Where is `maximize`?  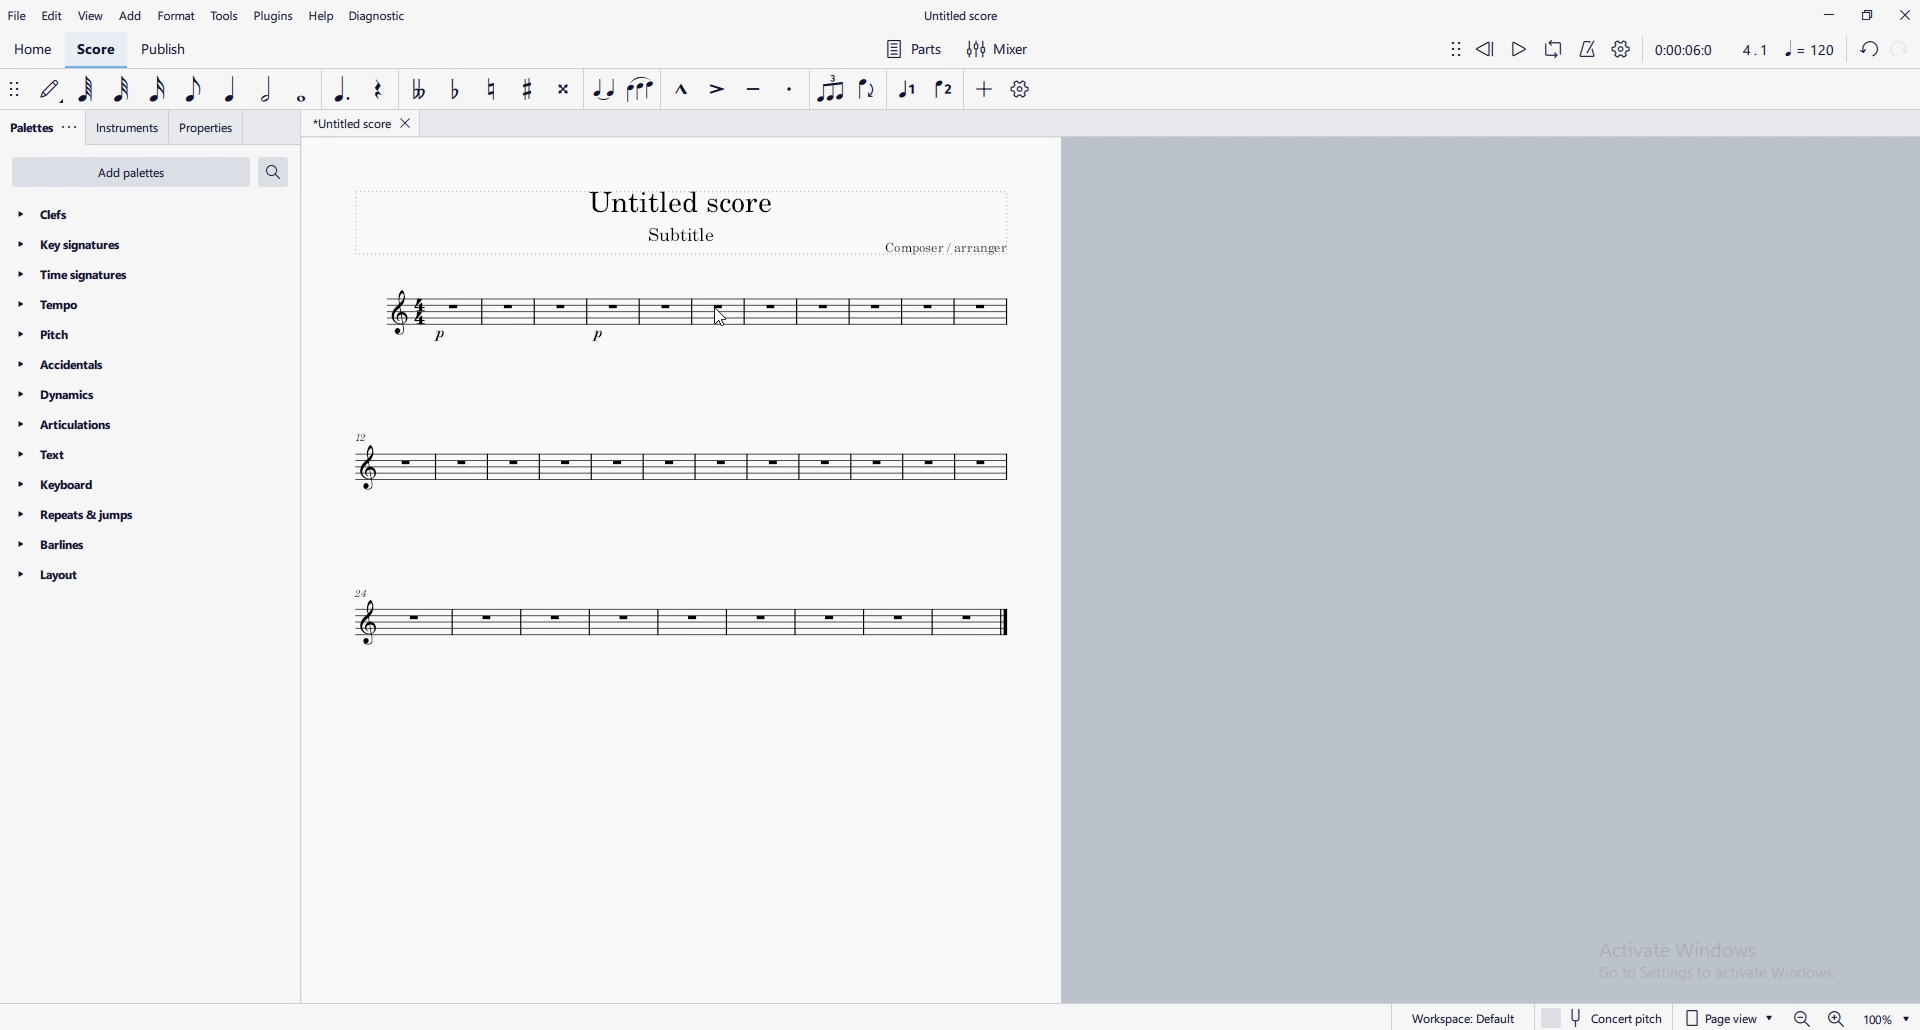
maximize is located at coordinates (1868, 14).